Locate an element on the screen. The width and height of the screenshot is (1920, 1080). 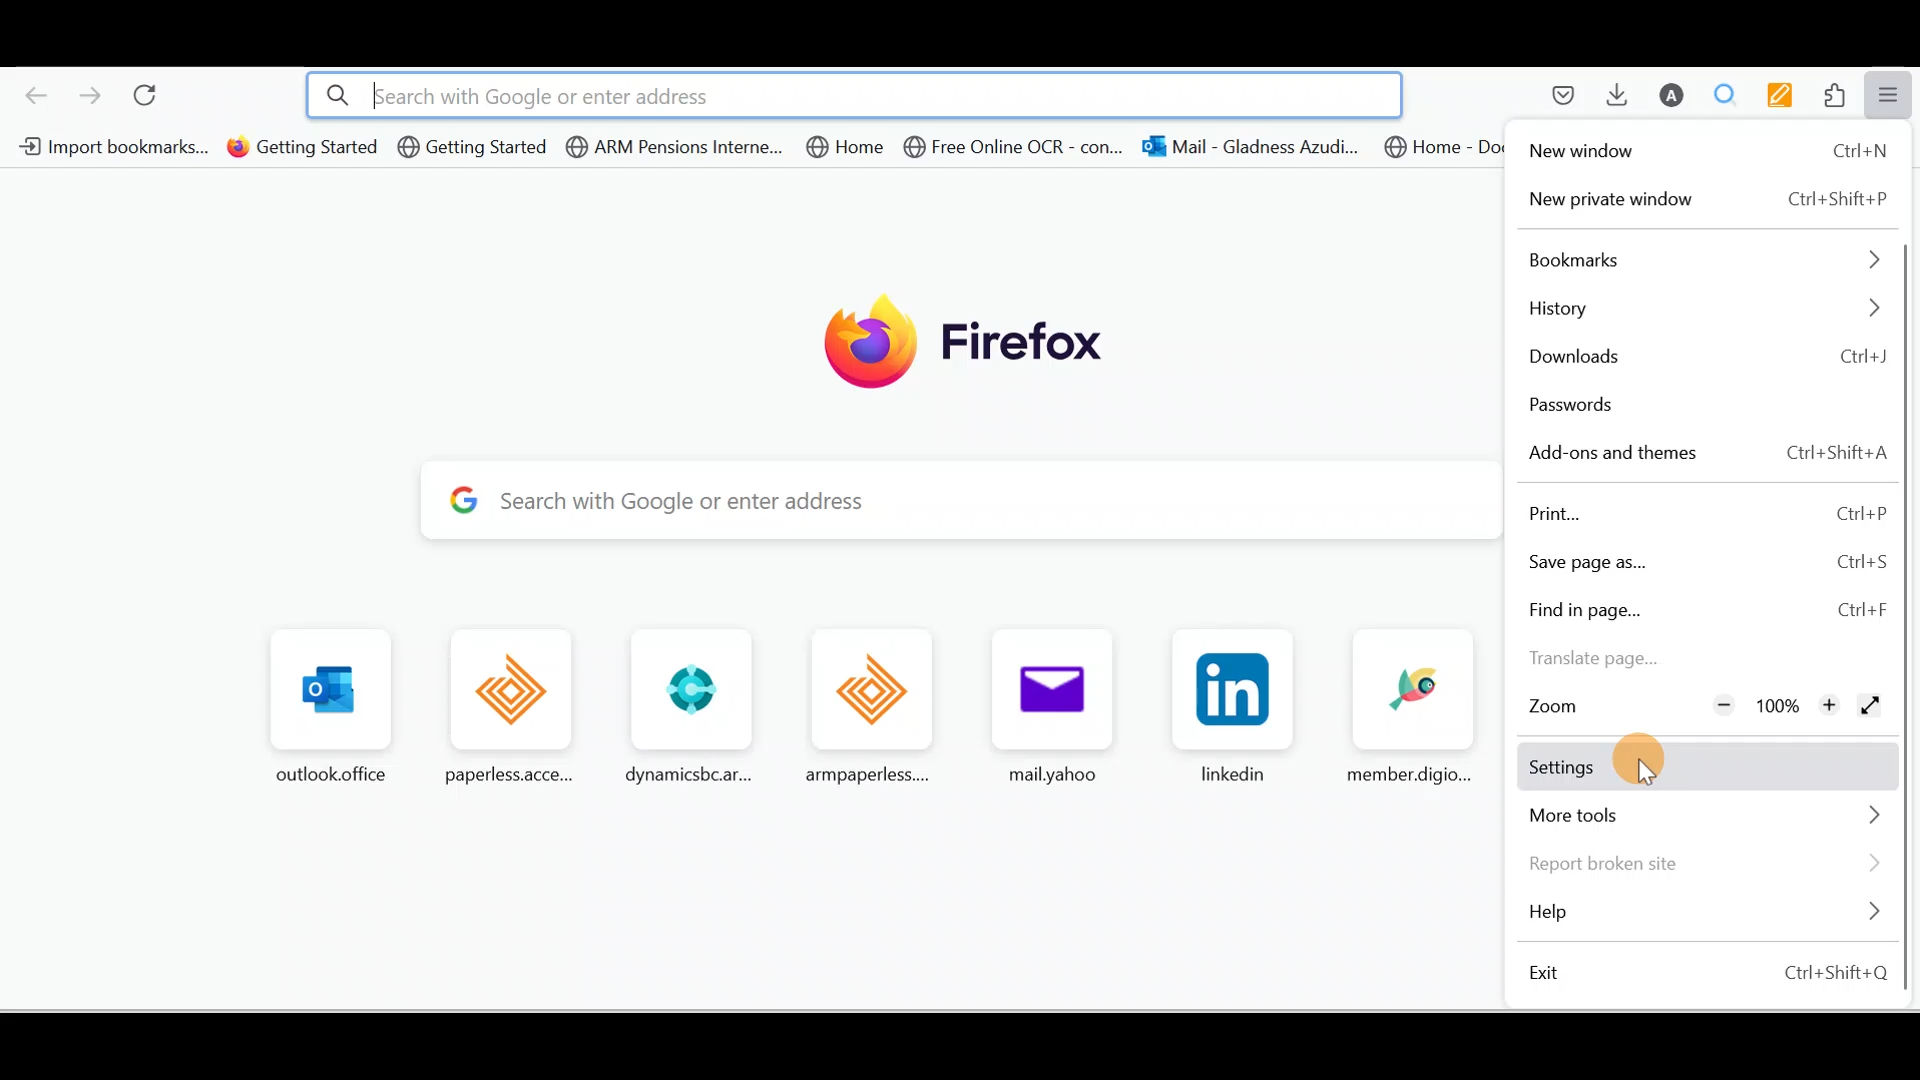
100% is located at coordinates (1783, 706).